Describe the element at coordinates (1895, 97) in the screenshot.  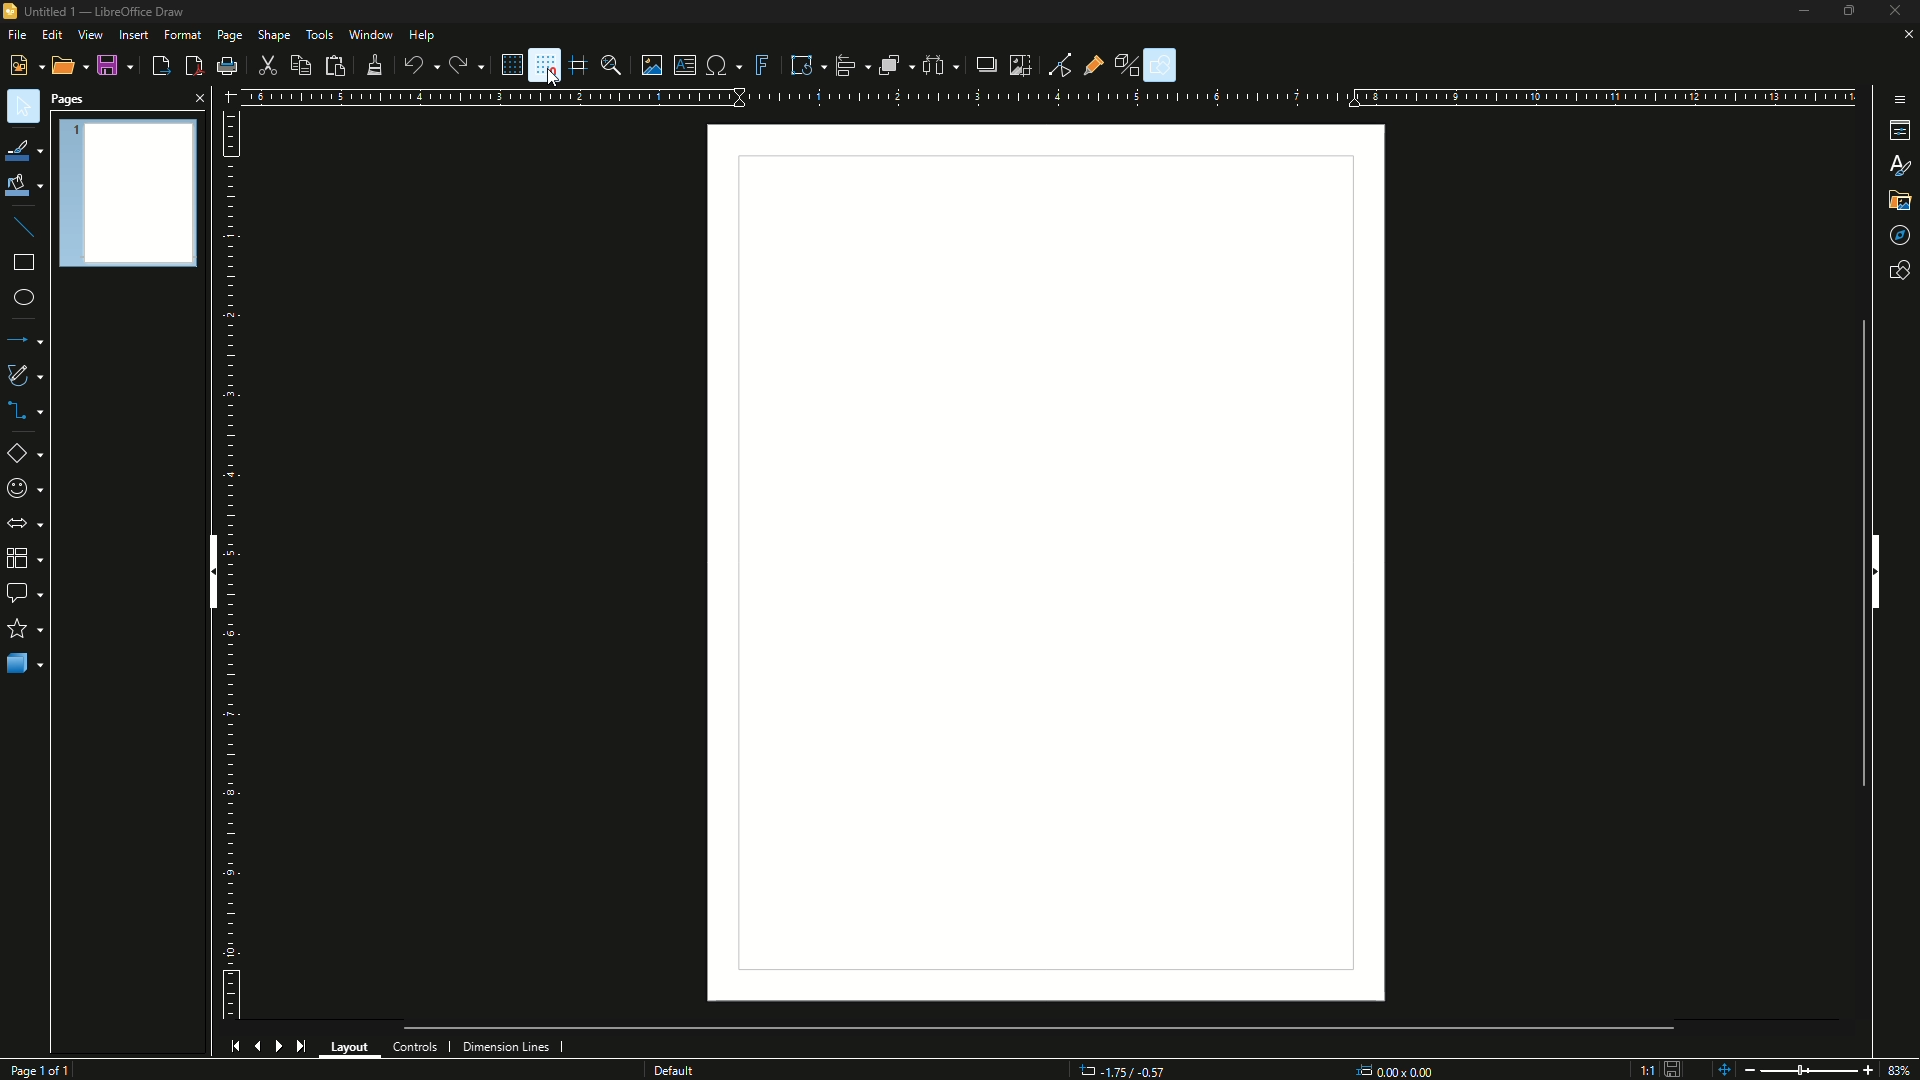
I see `More options` at that location.